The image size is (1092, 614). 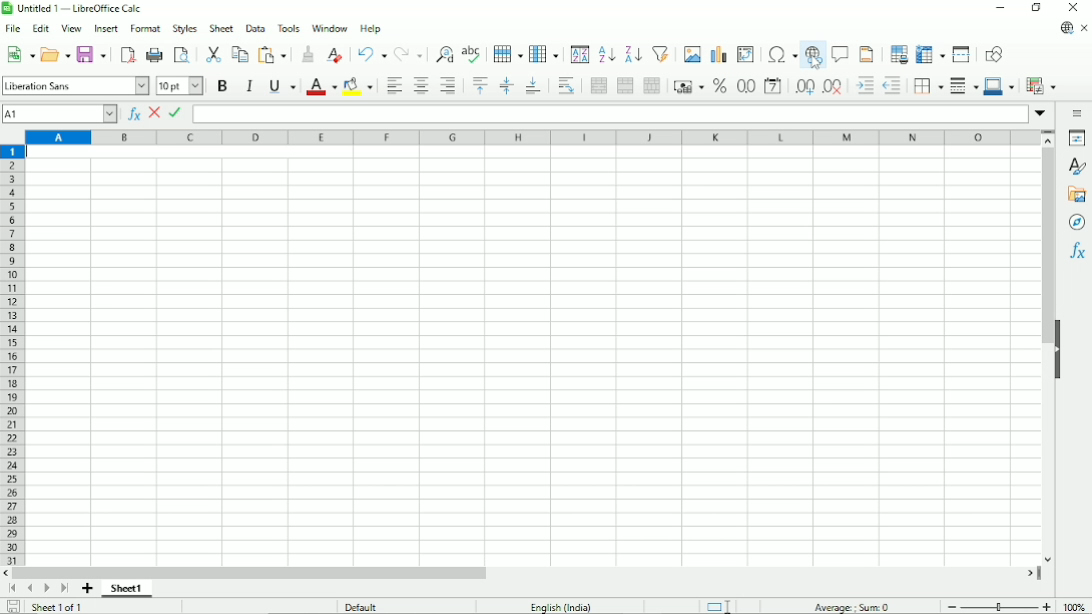 What do you see at coordinates (961, 54) in the screenshot?
I see `Split window` at bounding box center [961, 54].